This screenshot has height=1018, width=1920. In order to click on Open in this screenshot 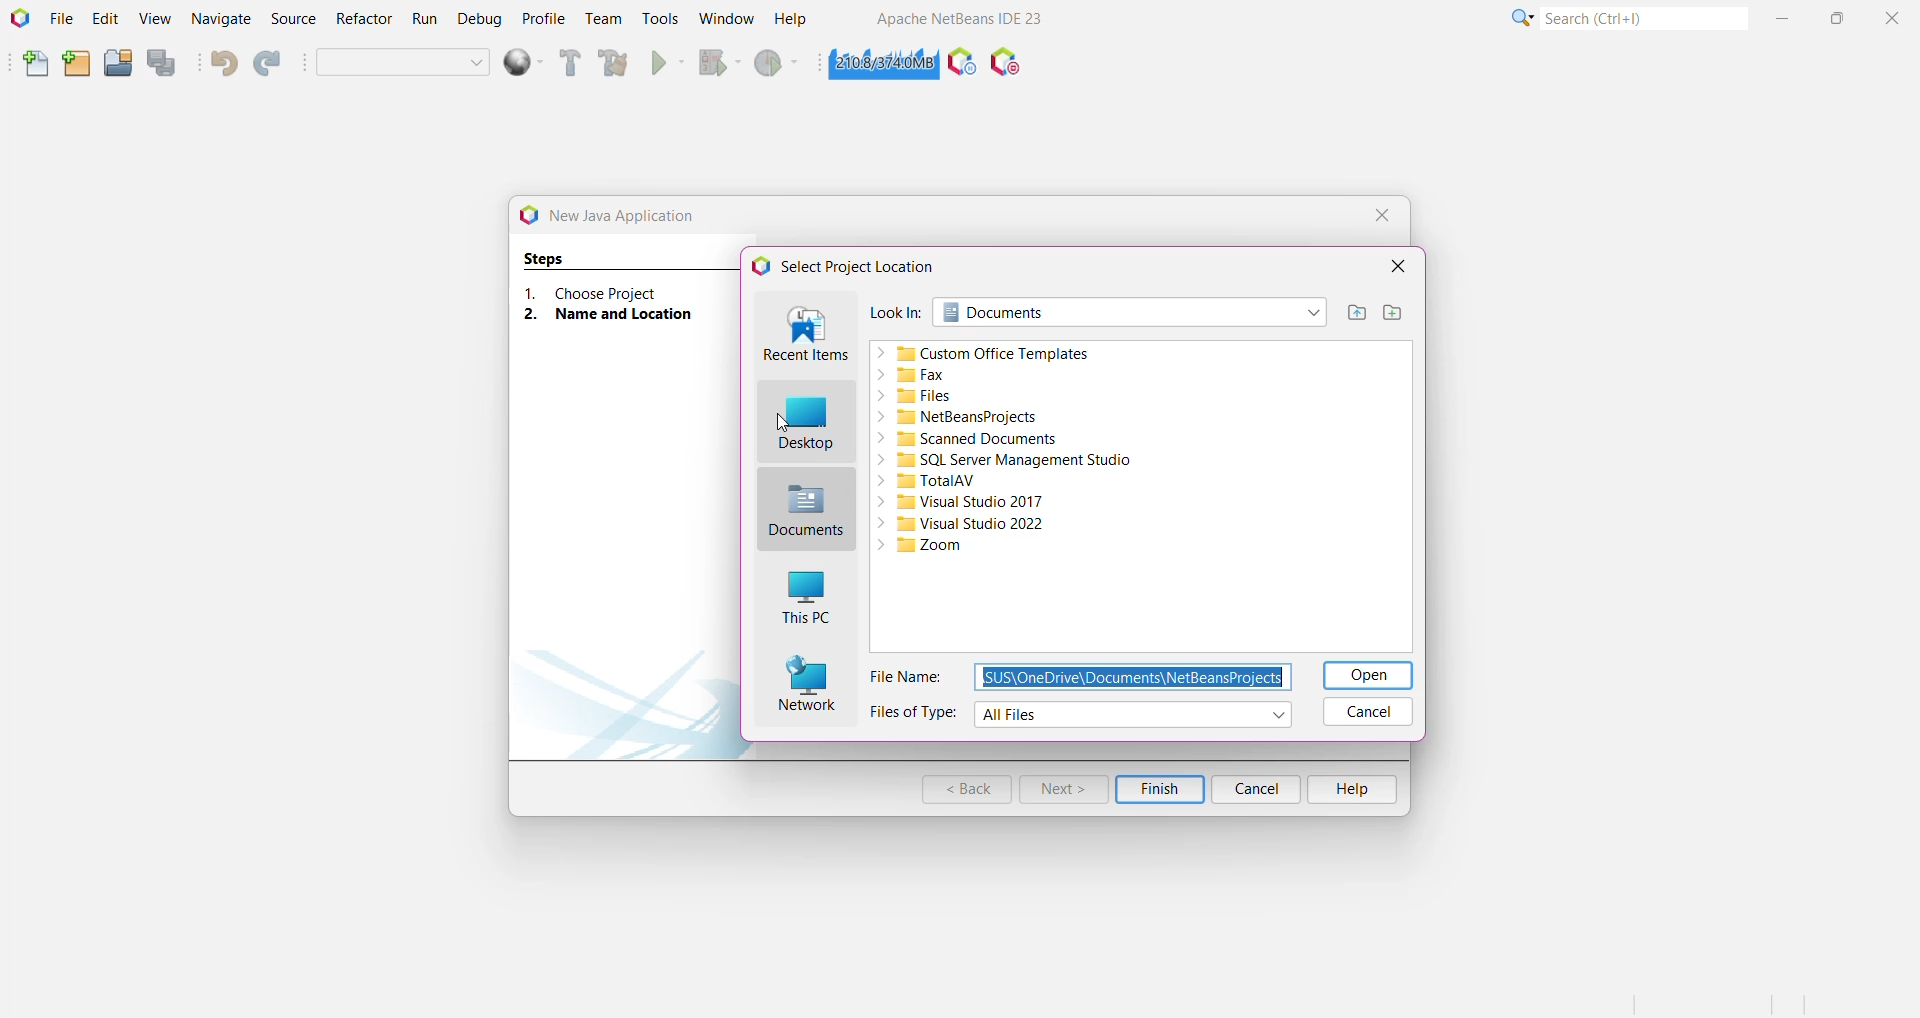, I will do `click(1368, 676)`.